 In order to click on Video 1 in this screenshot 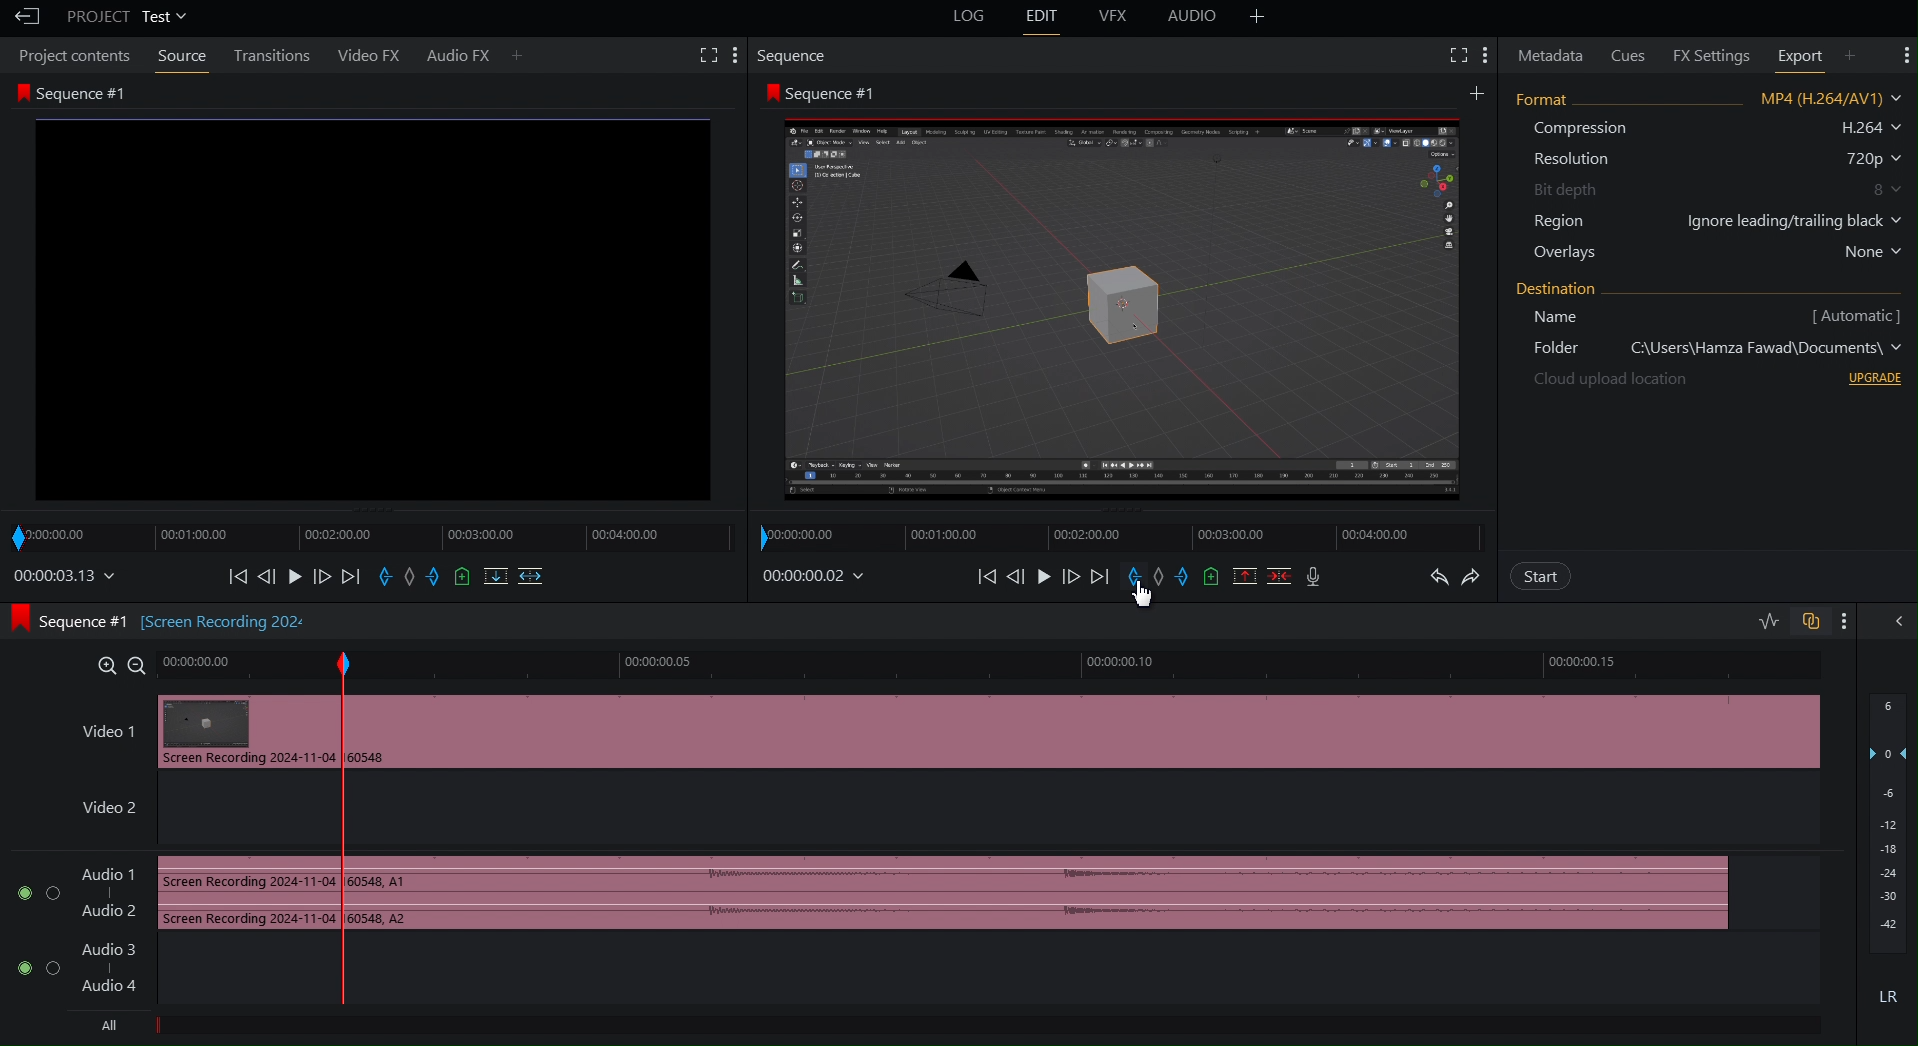, I will do `click(100, 728)`.